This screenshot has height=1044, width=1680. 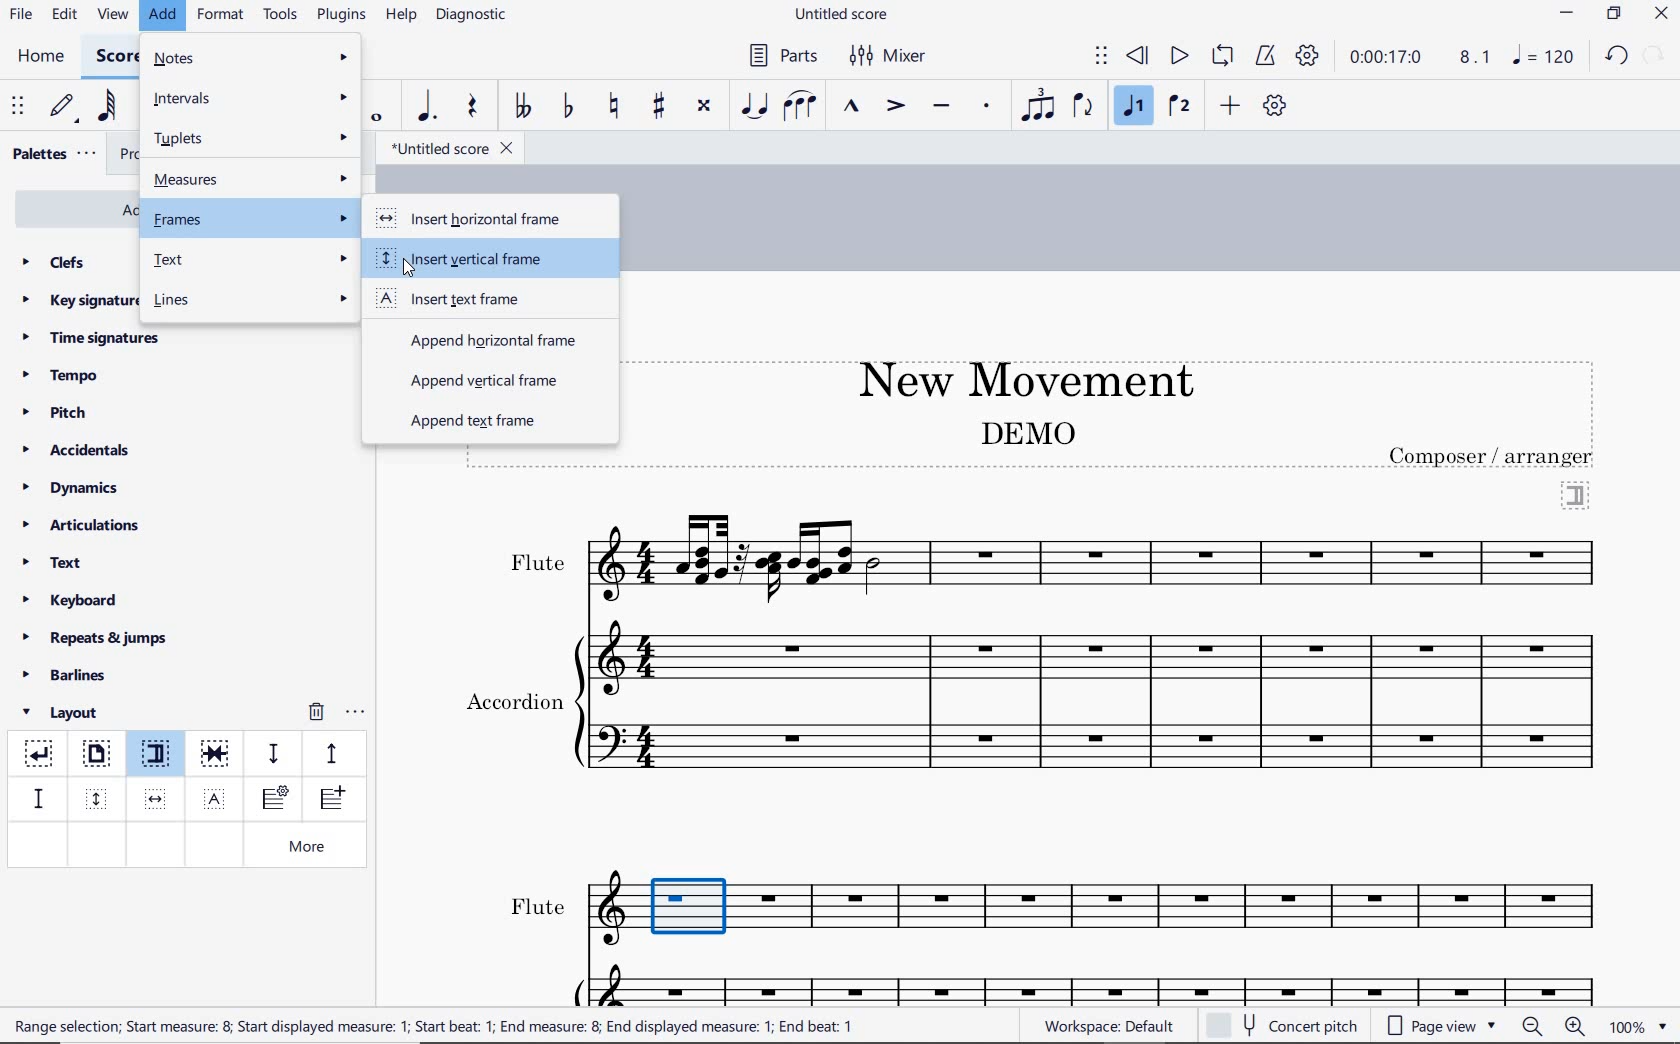 I want to click on voice 2, so click(x=1180, y=107).